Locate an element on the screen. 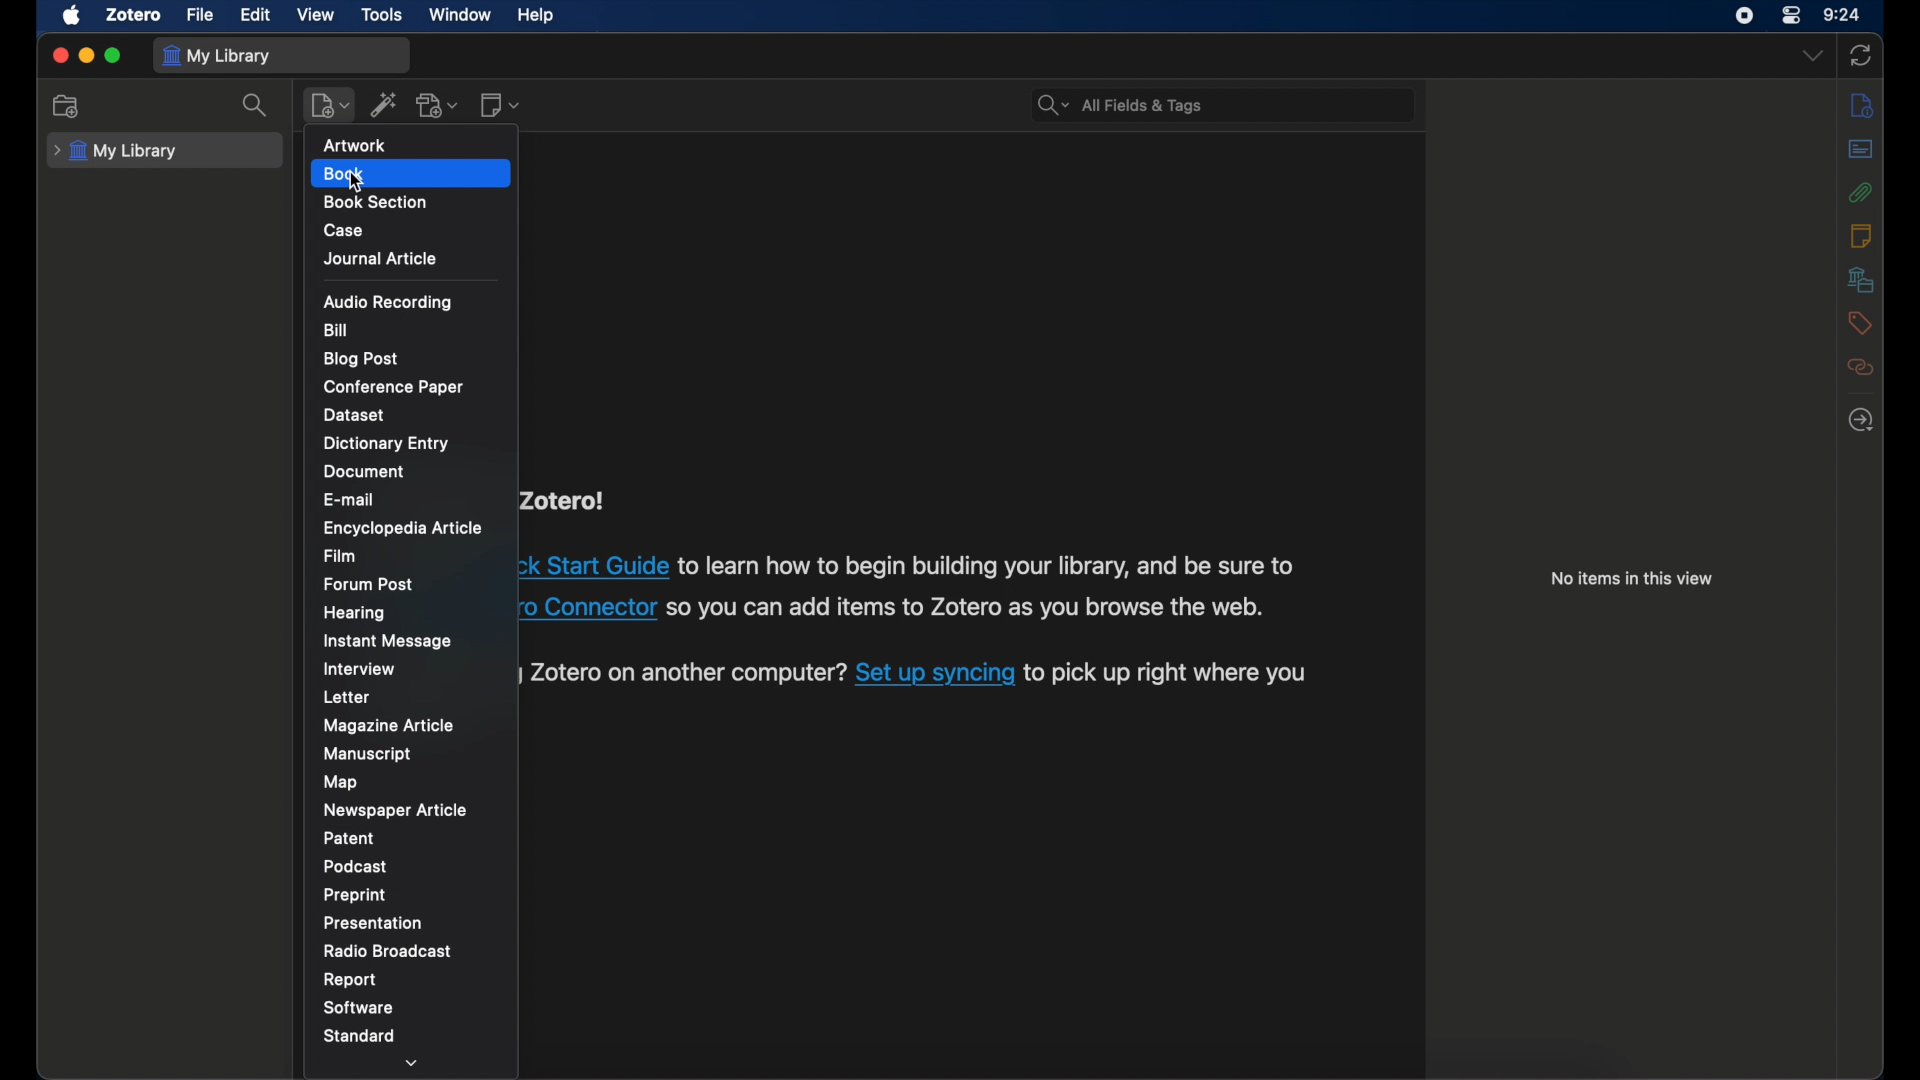 The width and height of the screenshot is (1920, 1080). close is located at coordinates (61, 56).